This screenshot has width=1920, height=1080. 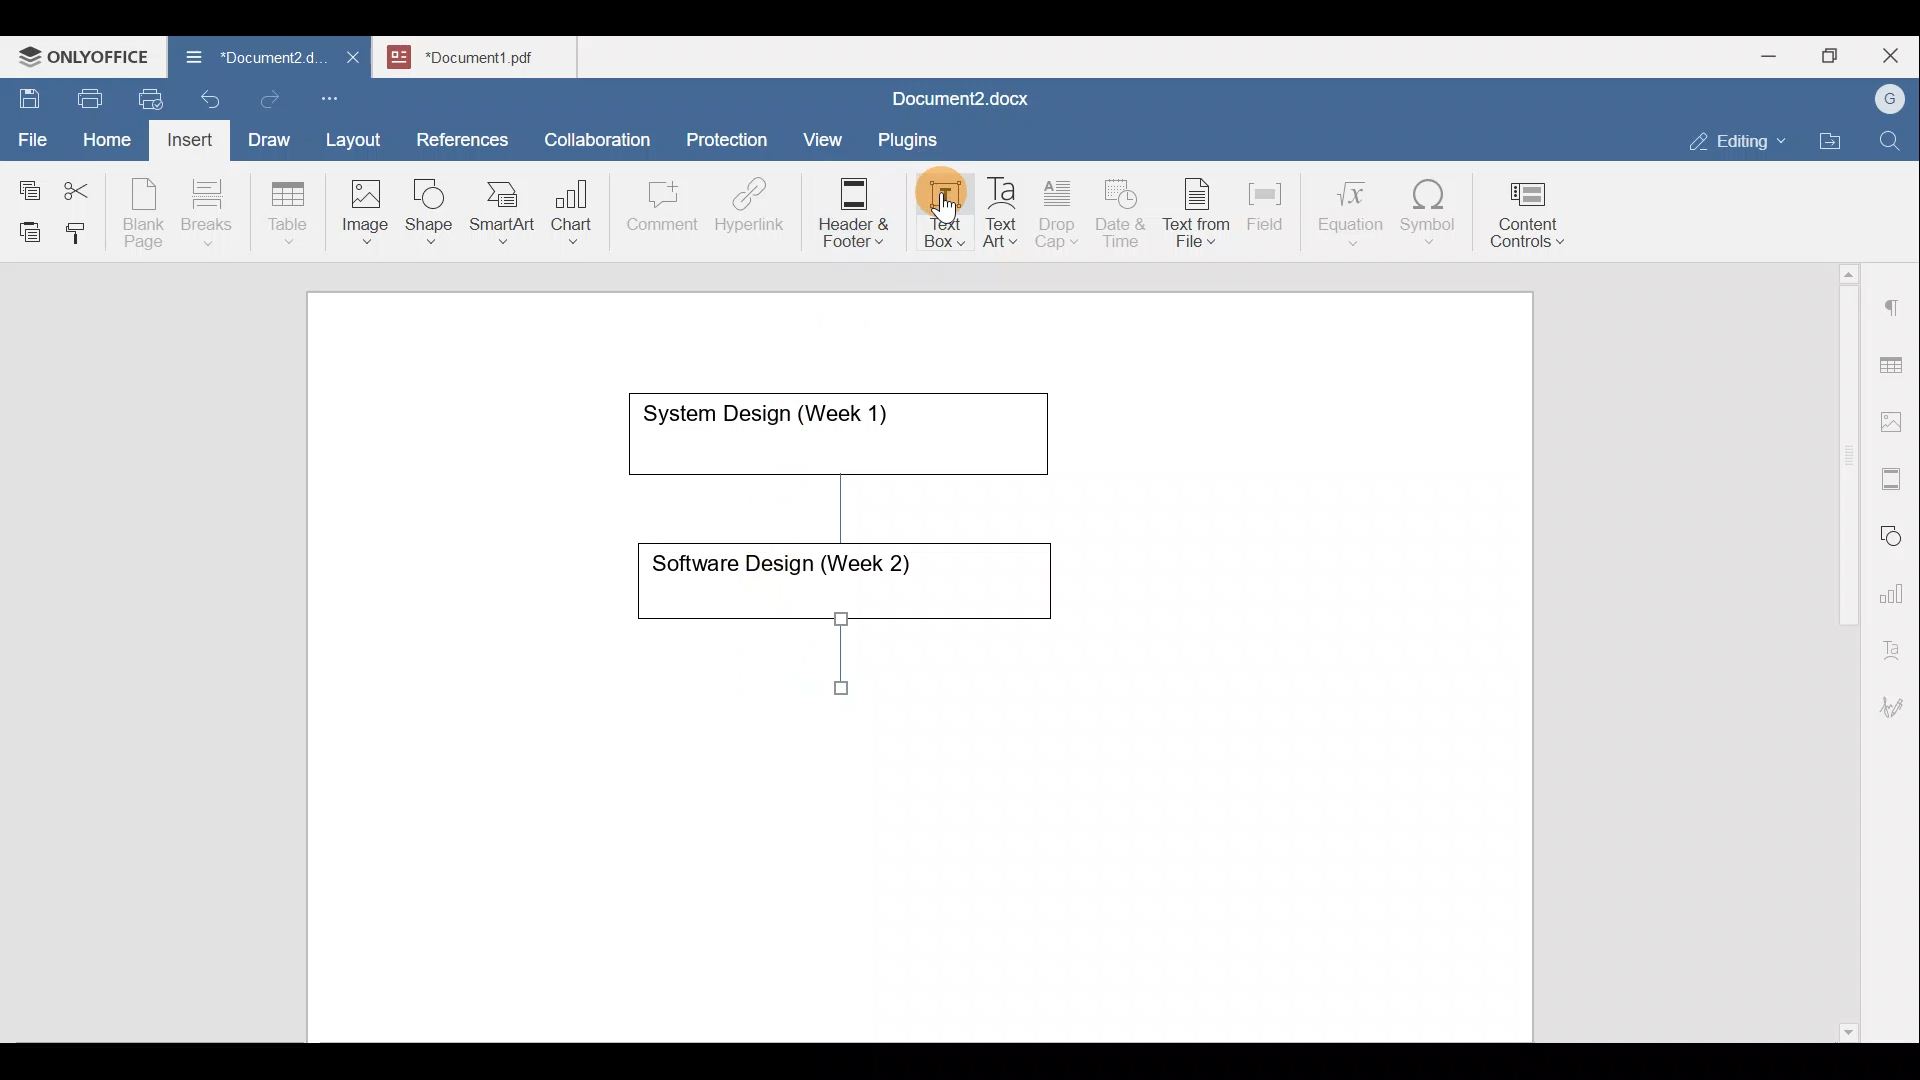 I want to click on Content controls, so click(x=1531, y=221).